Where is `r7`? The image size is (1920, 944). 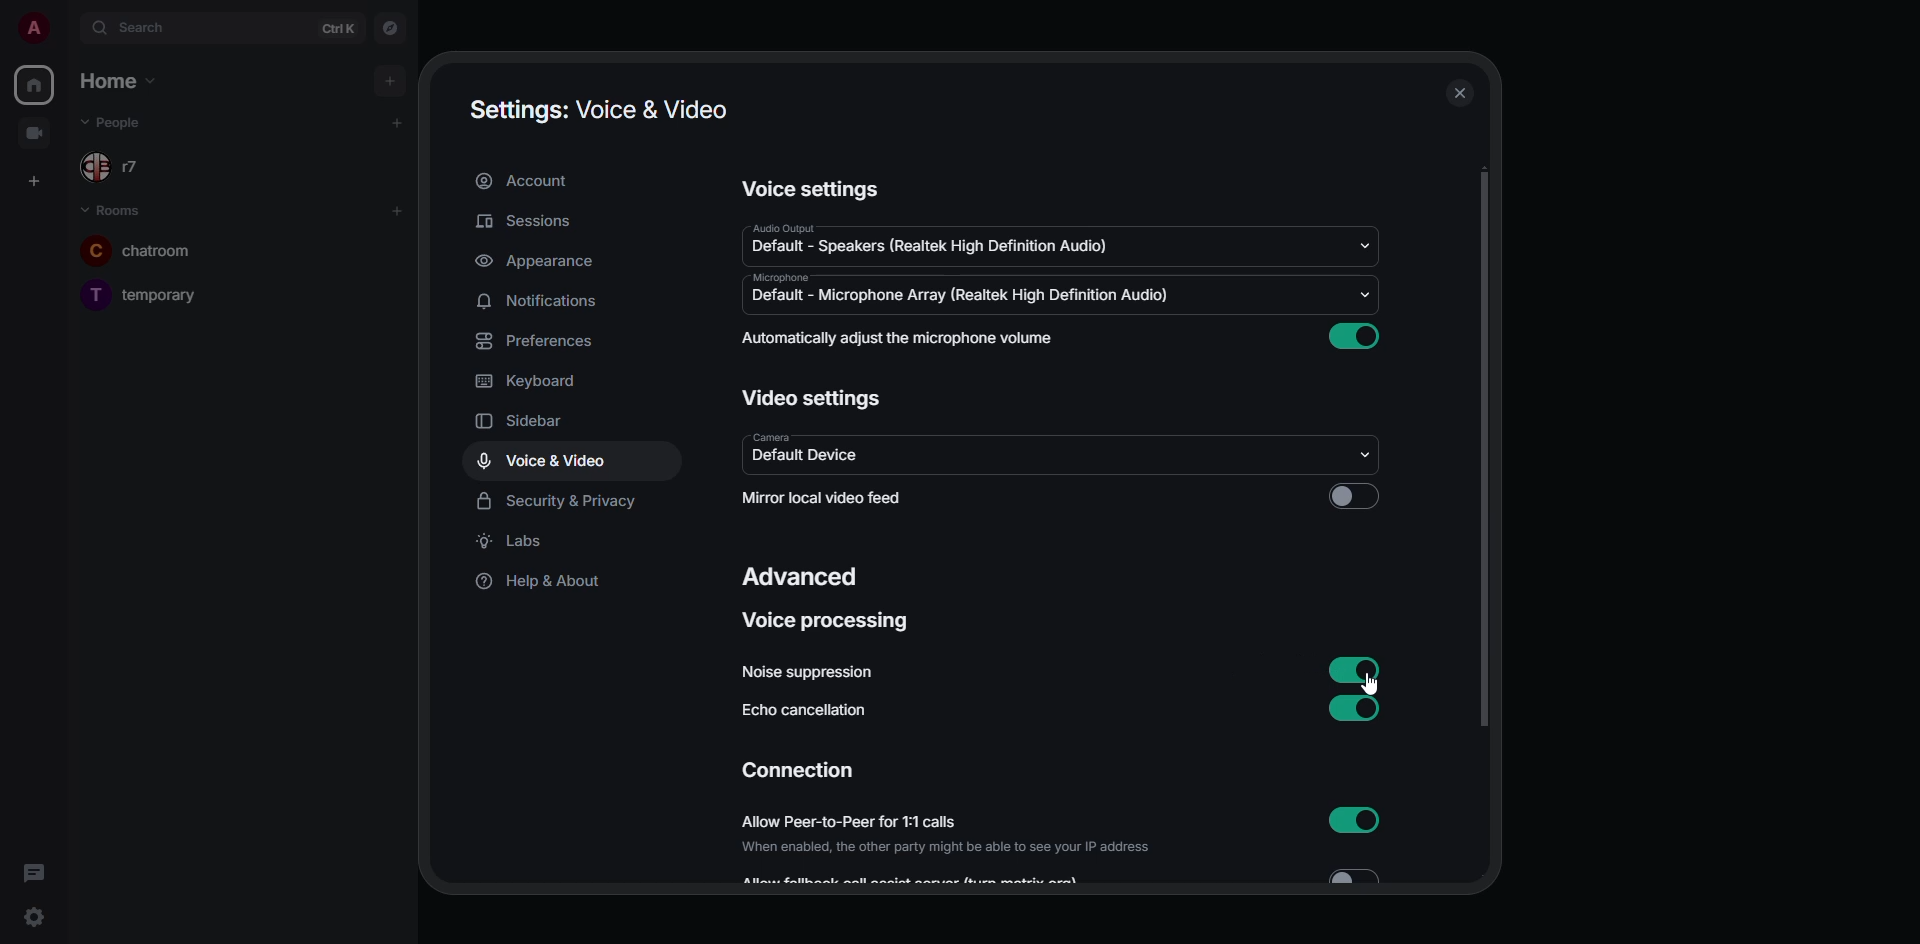
r7 is located at coordinates (114, 167).